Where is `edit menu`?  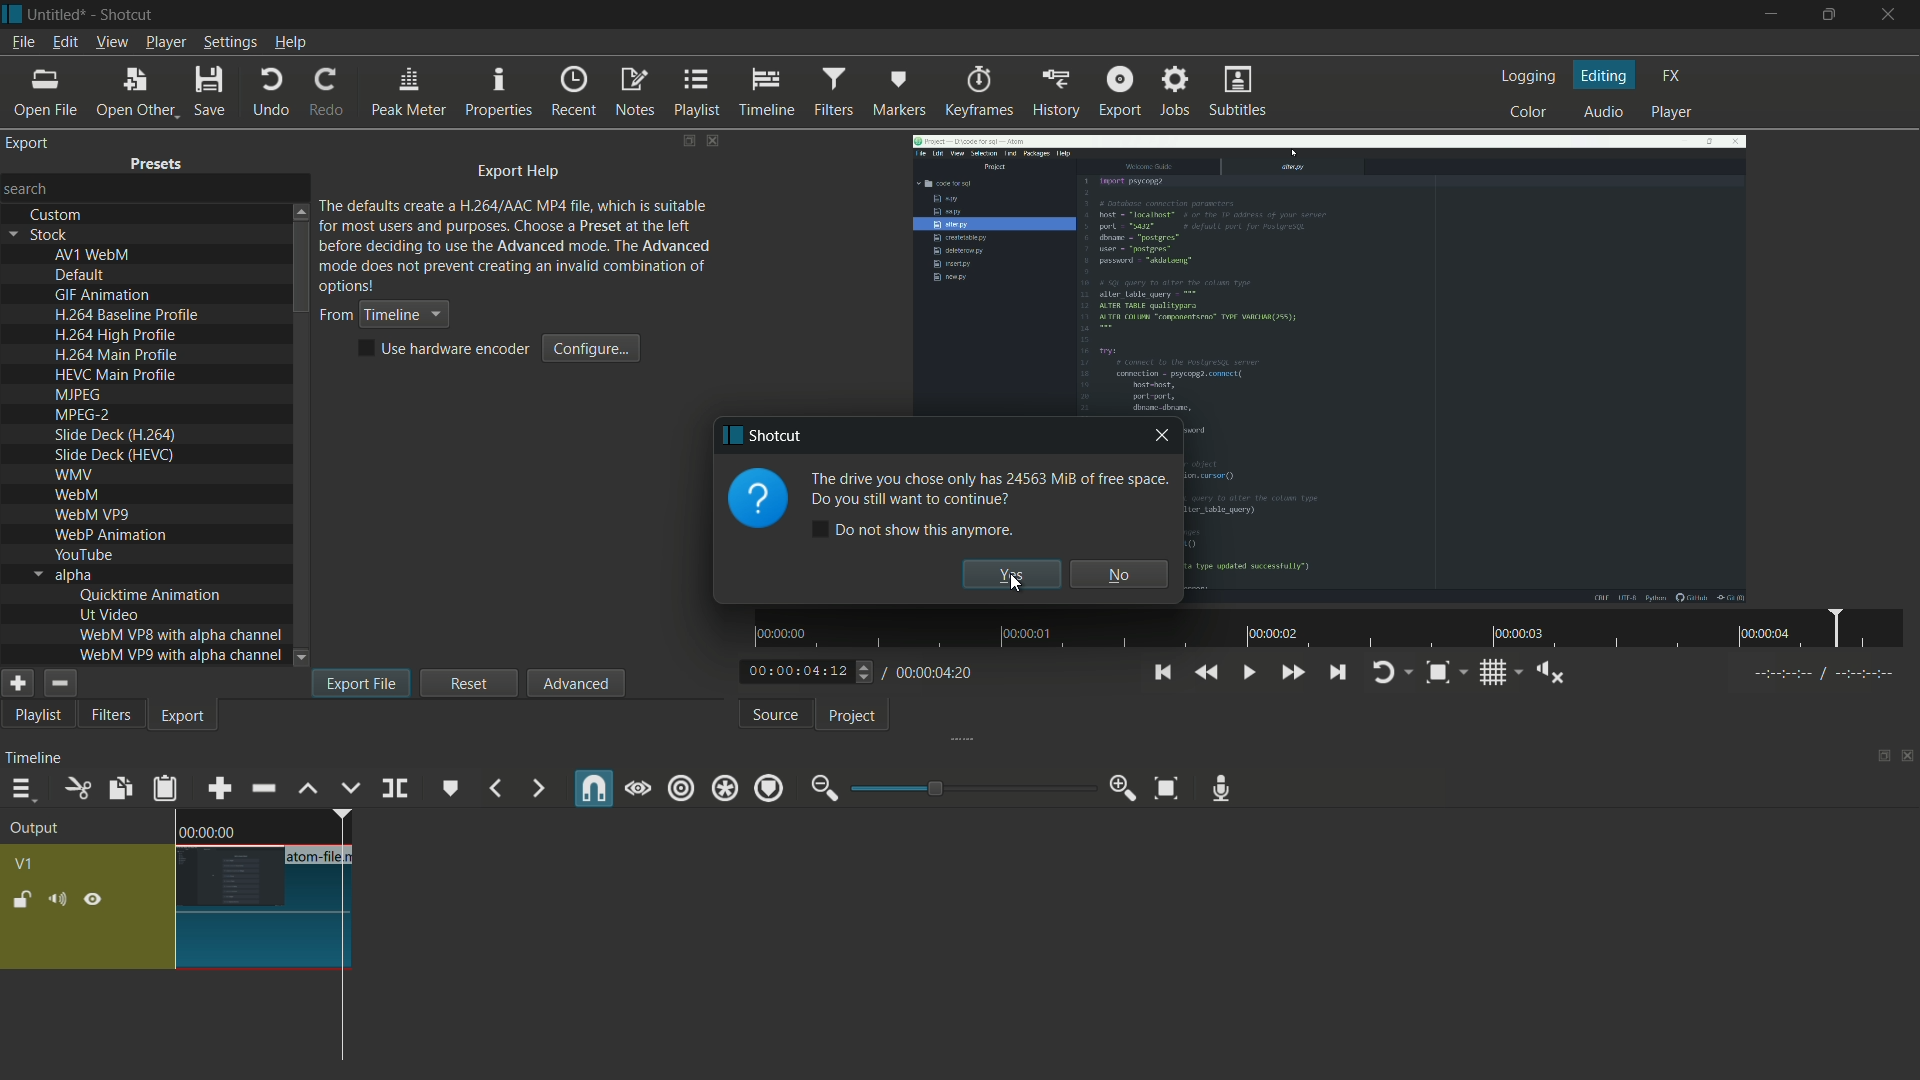 edit menu is located at coordinates (64, 41).